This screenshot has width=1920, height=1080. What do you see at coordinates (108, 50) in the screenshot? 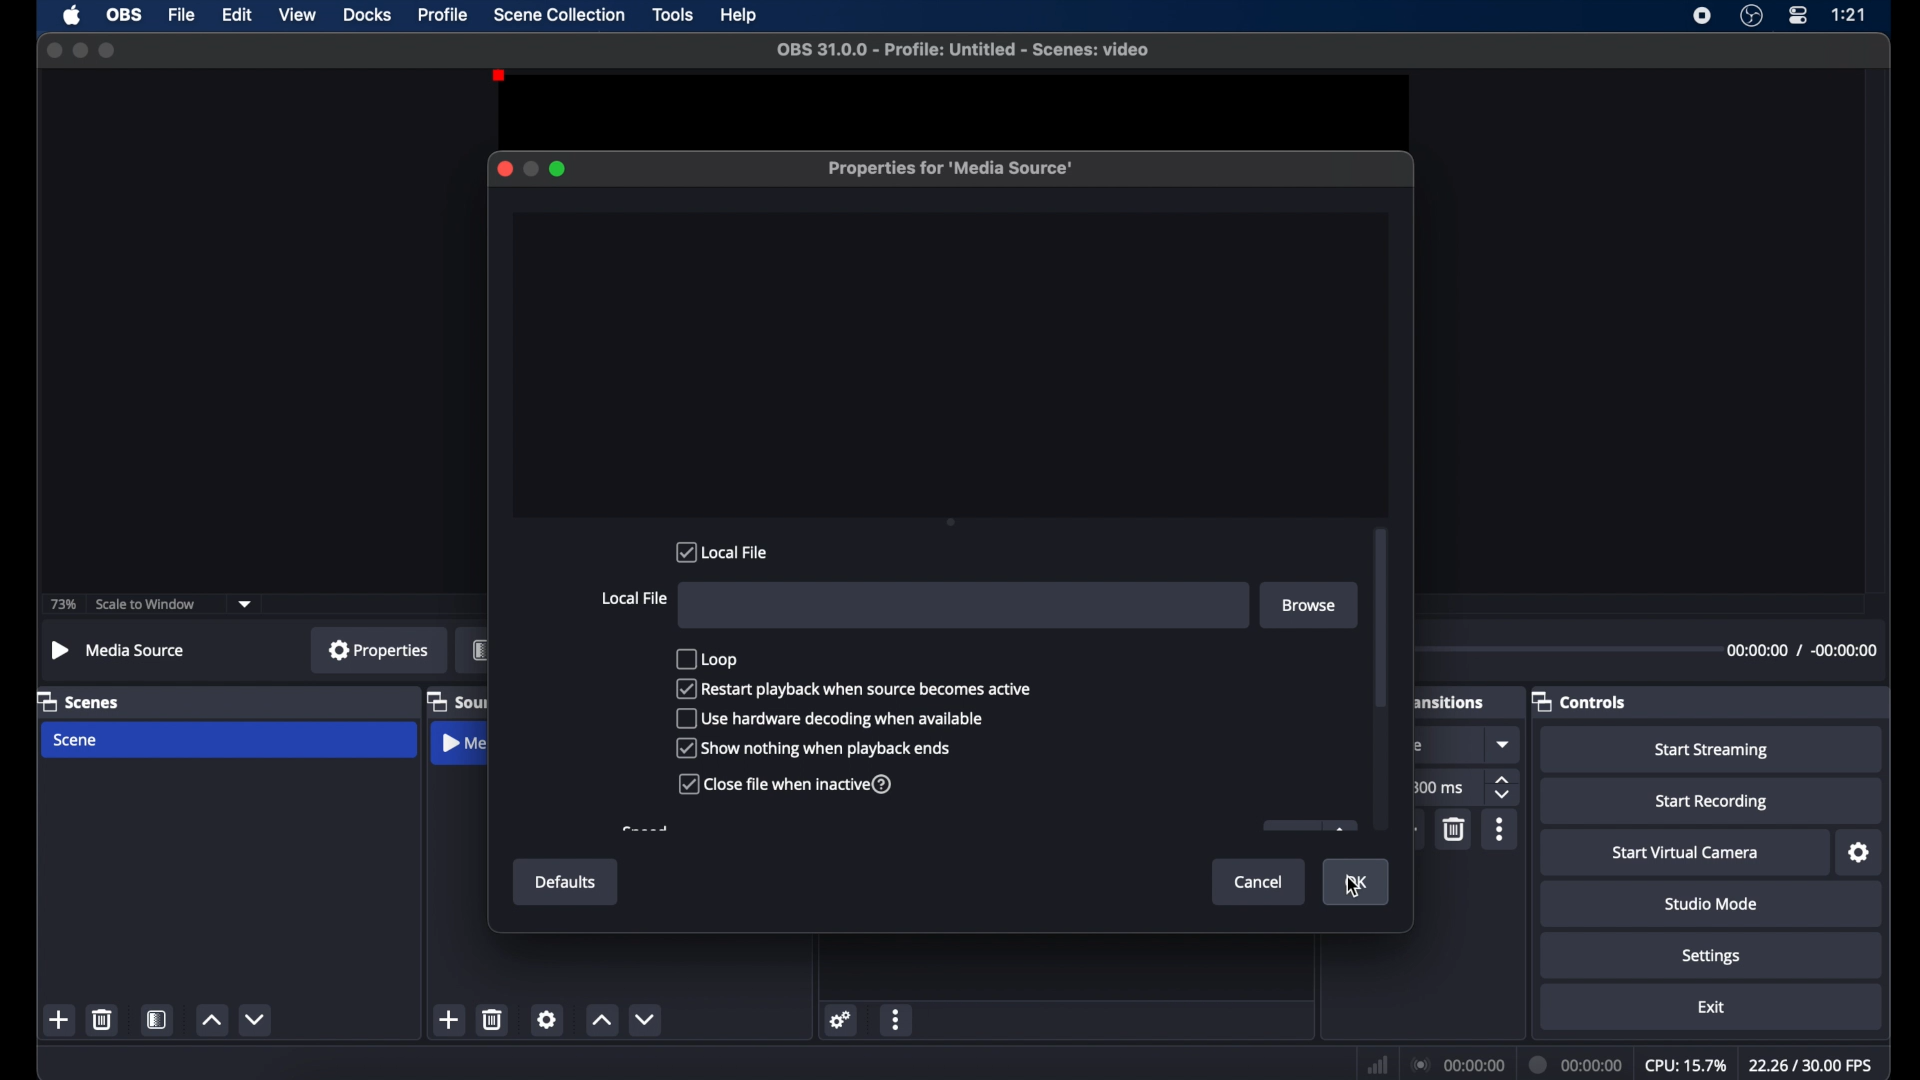
I see `maximize` at bounding box center [108, 50].